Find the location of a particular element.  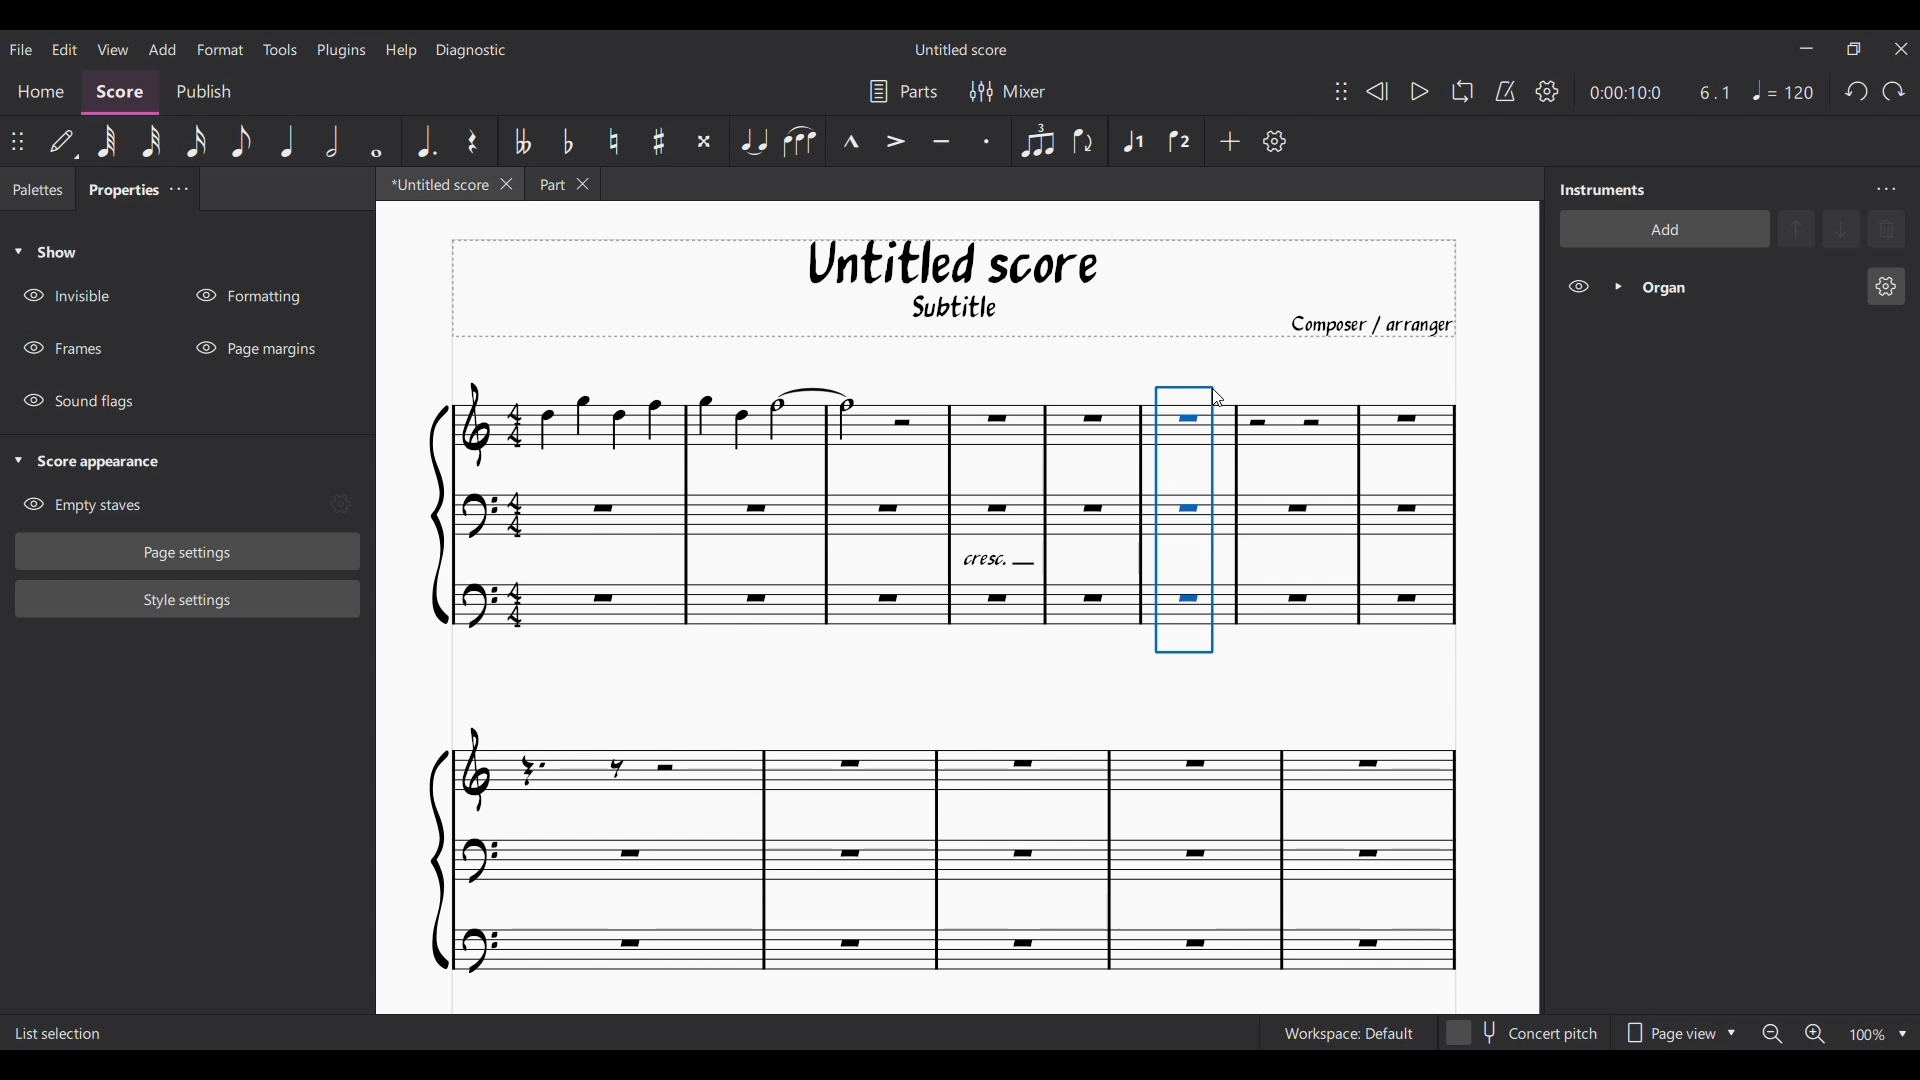

Properties tab, current tab is located at coordinates (119, 188).